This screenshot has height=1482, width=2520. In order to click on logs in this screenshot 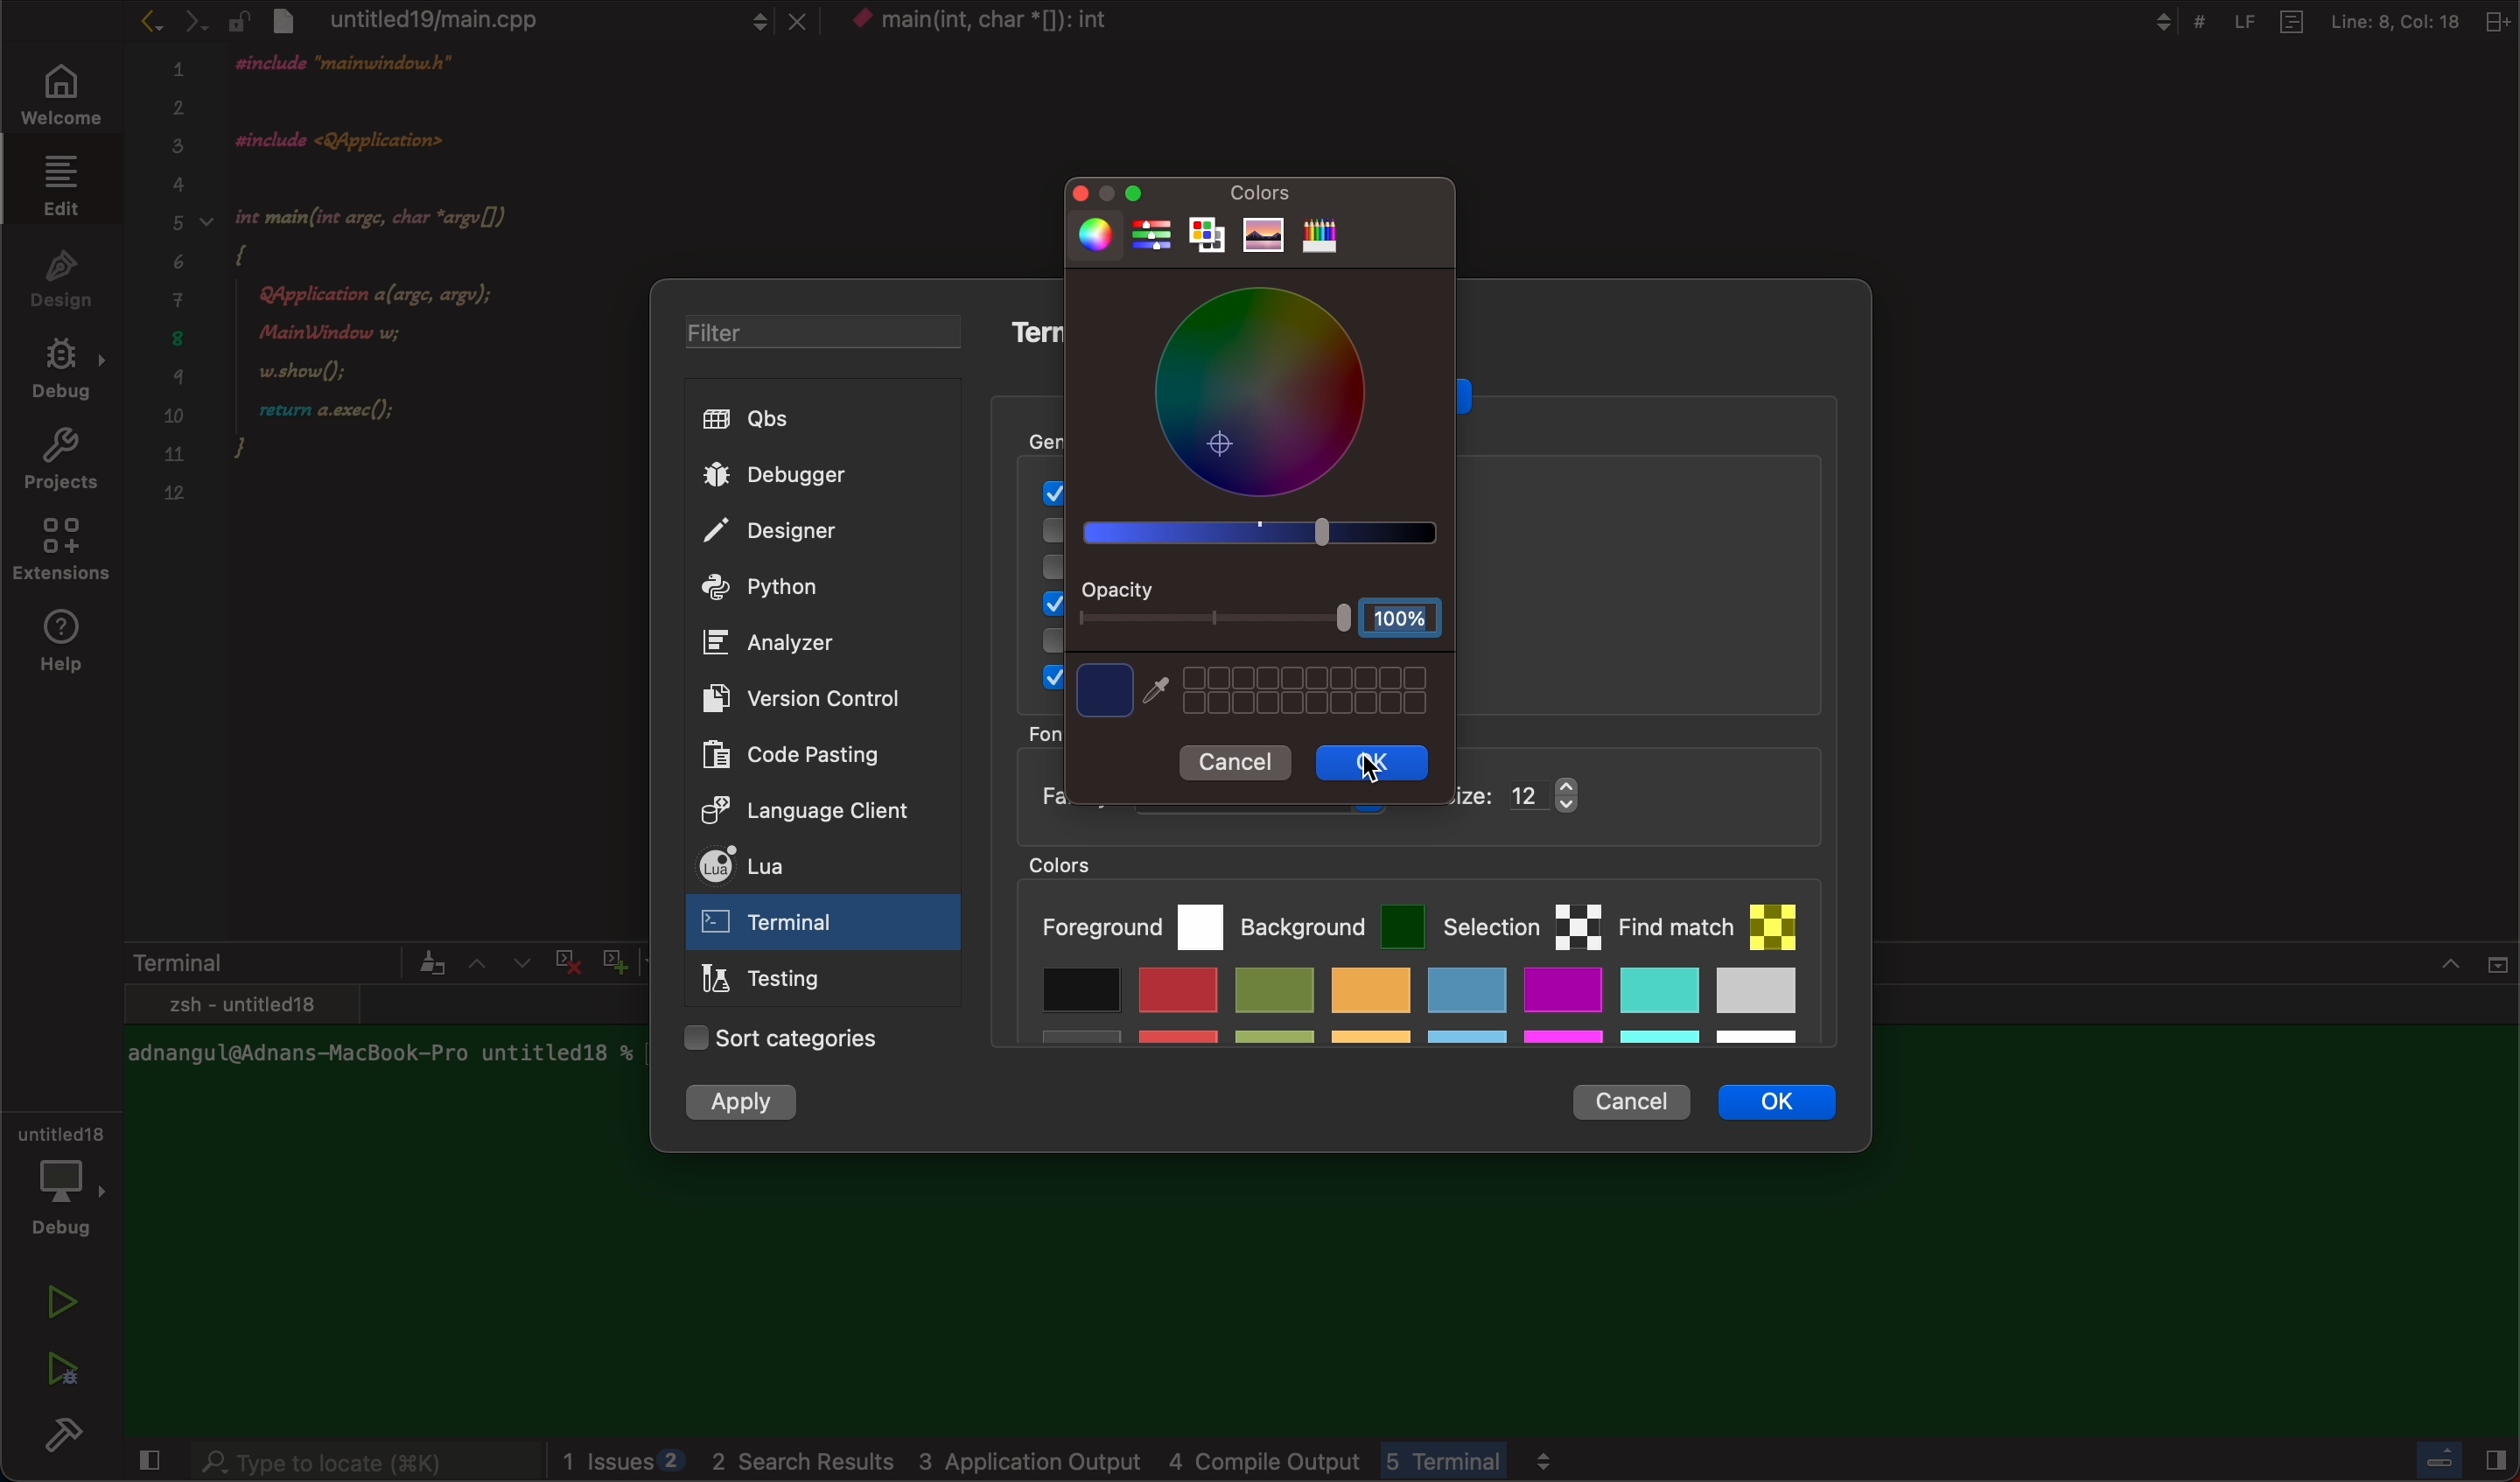, I will do `click(1188, 1462)`.